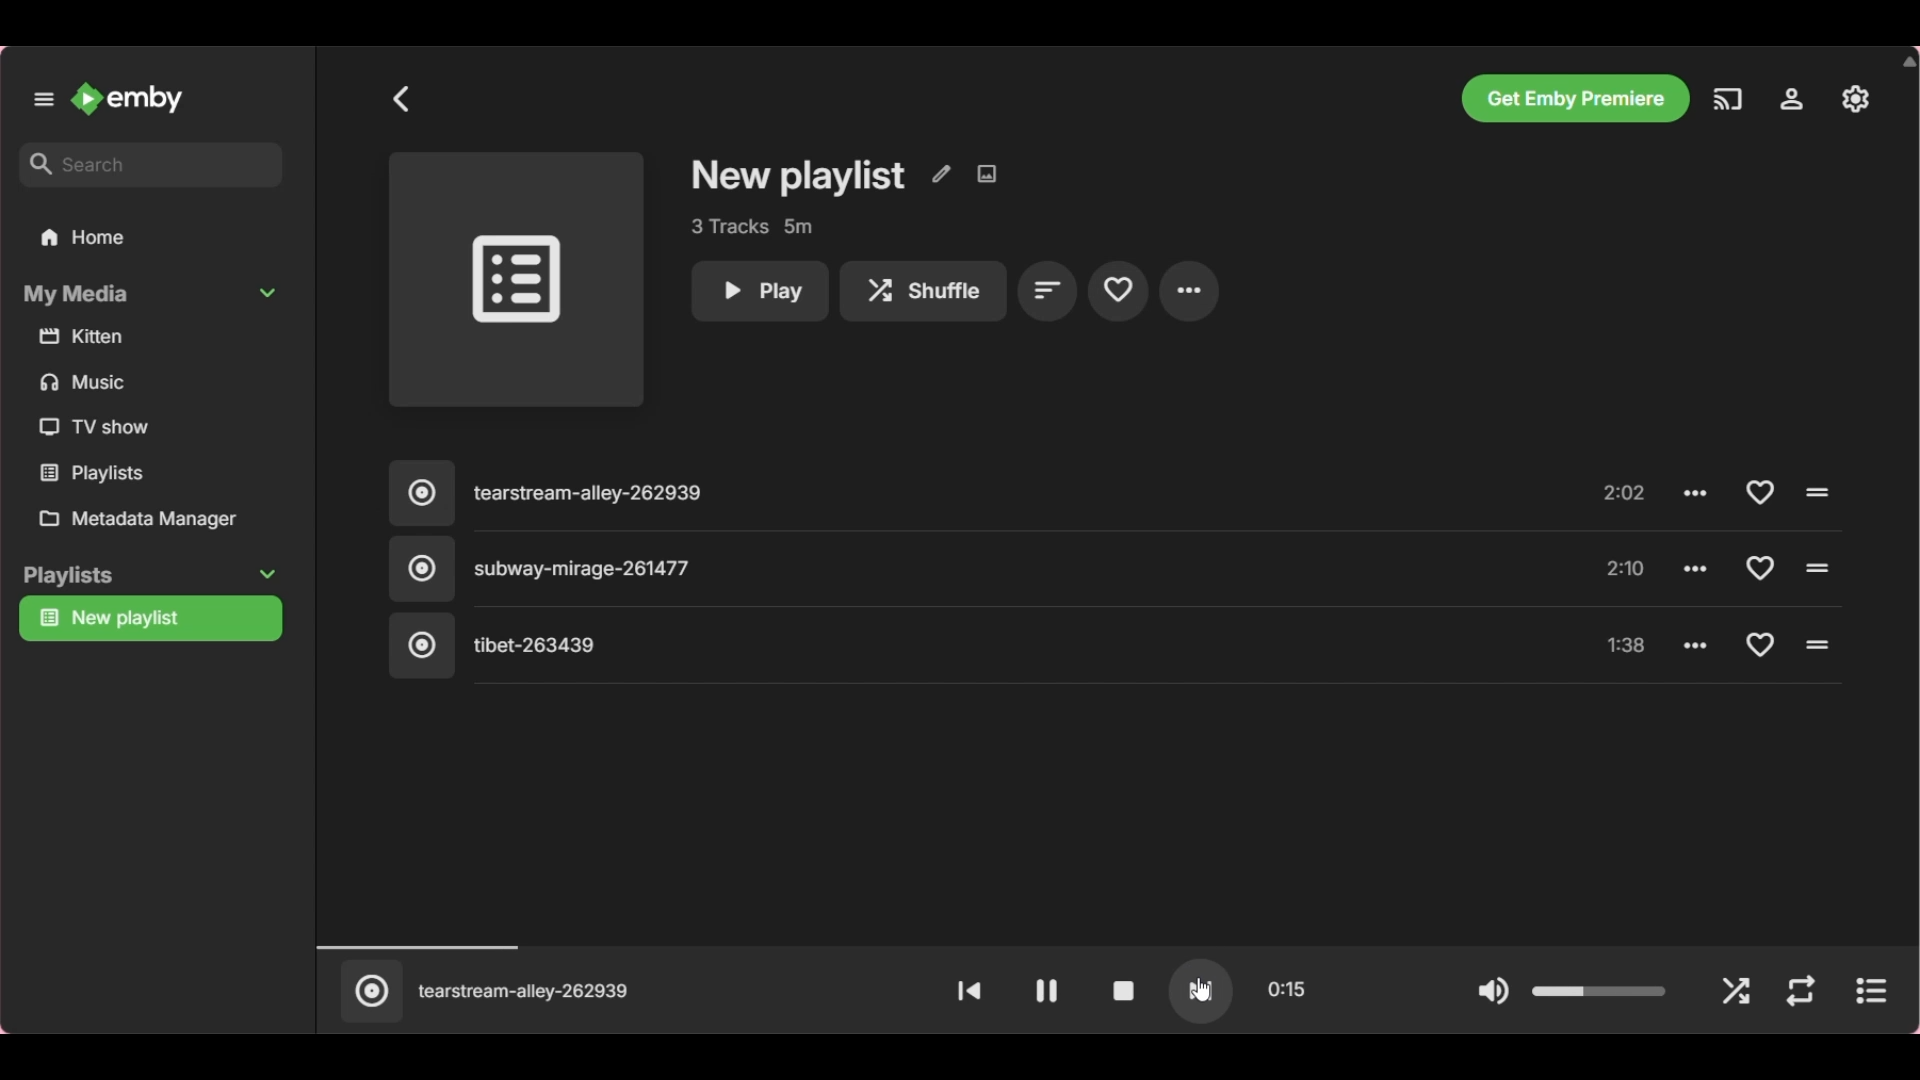  Describe the element at coordinates (1125, 990) in the screenshot. I see `Stop` at that location.